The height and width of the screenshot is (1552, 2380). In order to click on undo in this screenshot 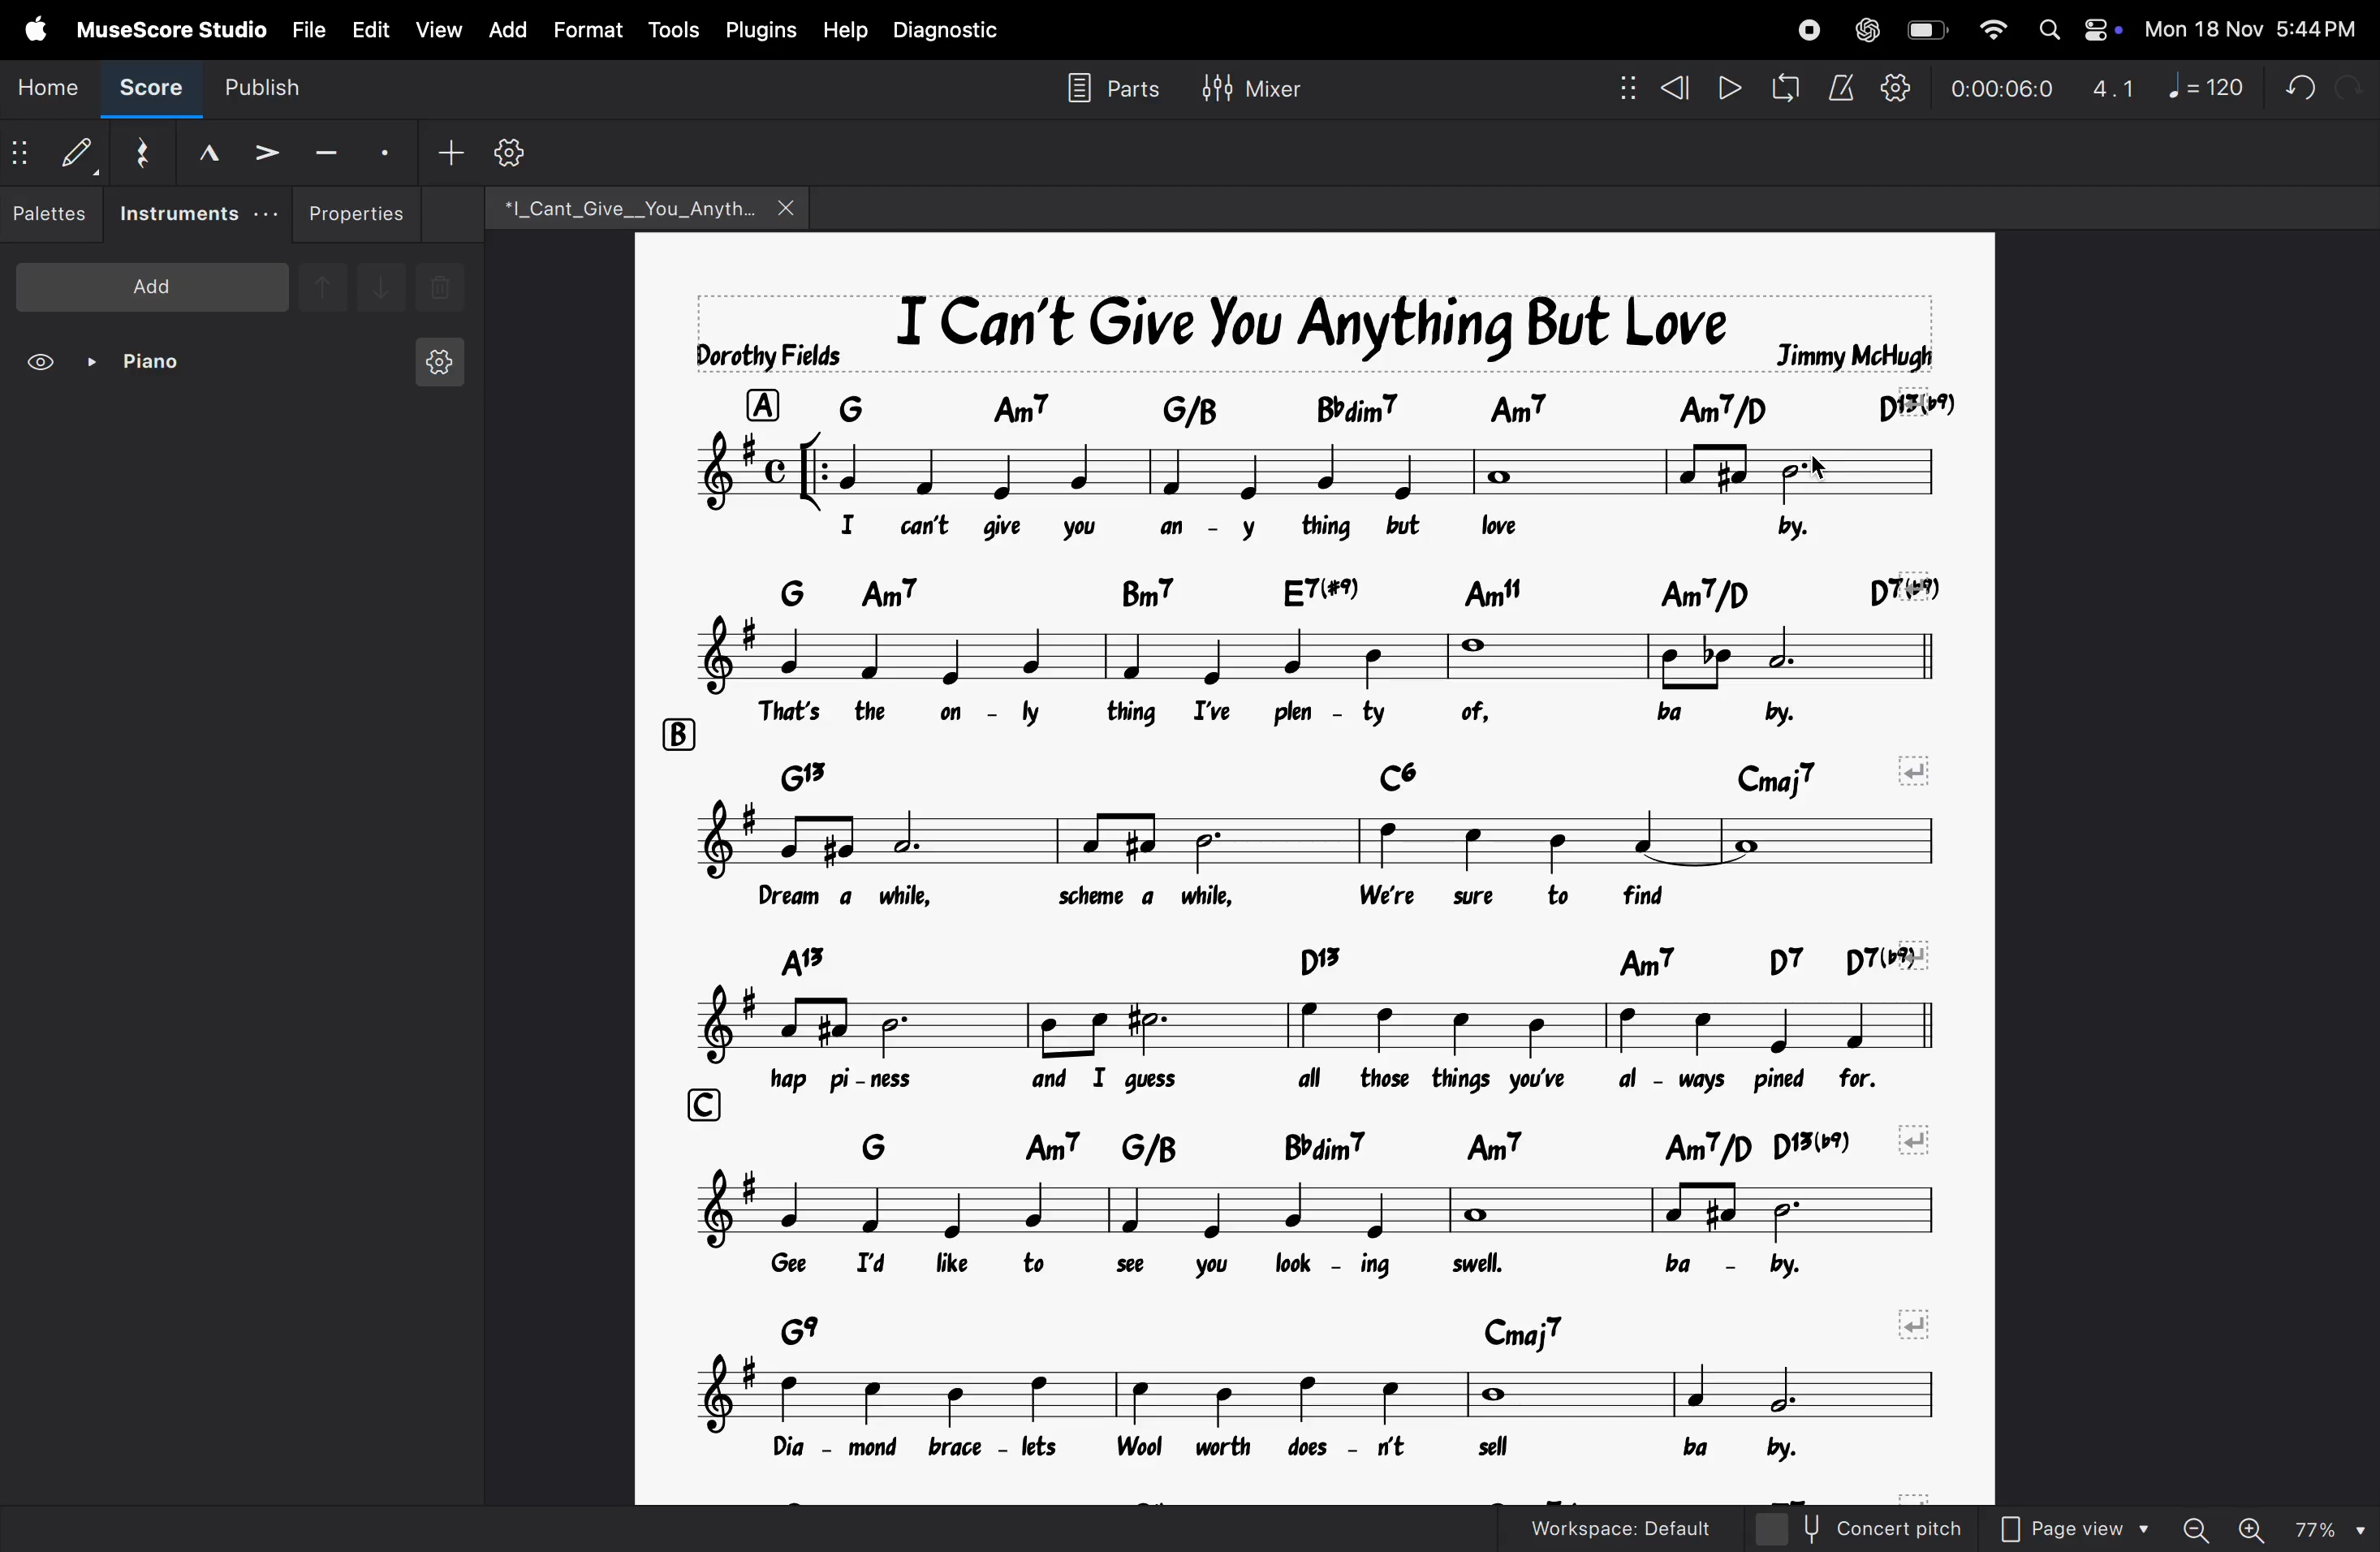, I will do `click(2293, 84)`.